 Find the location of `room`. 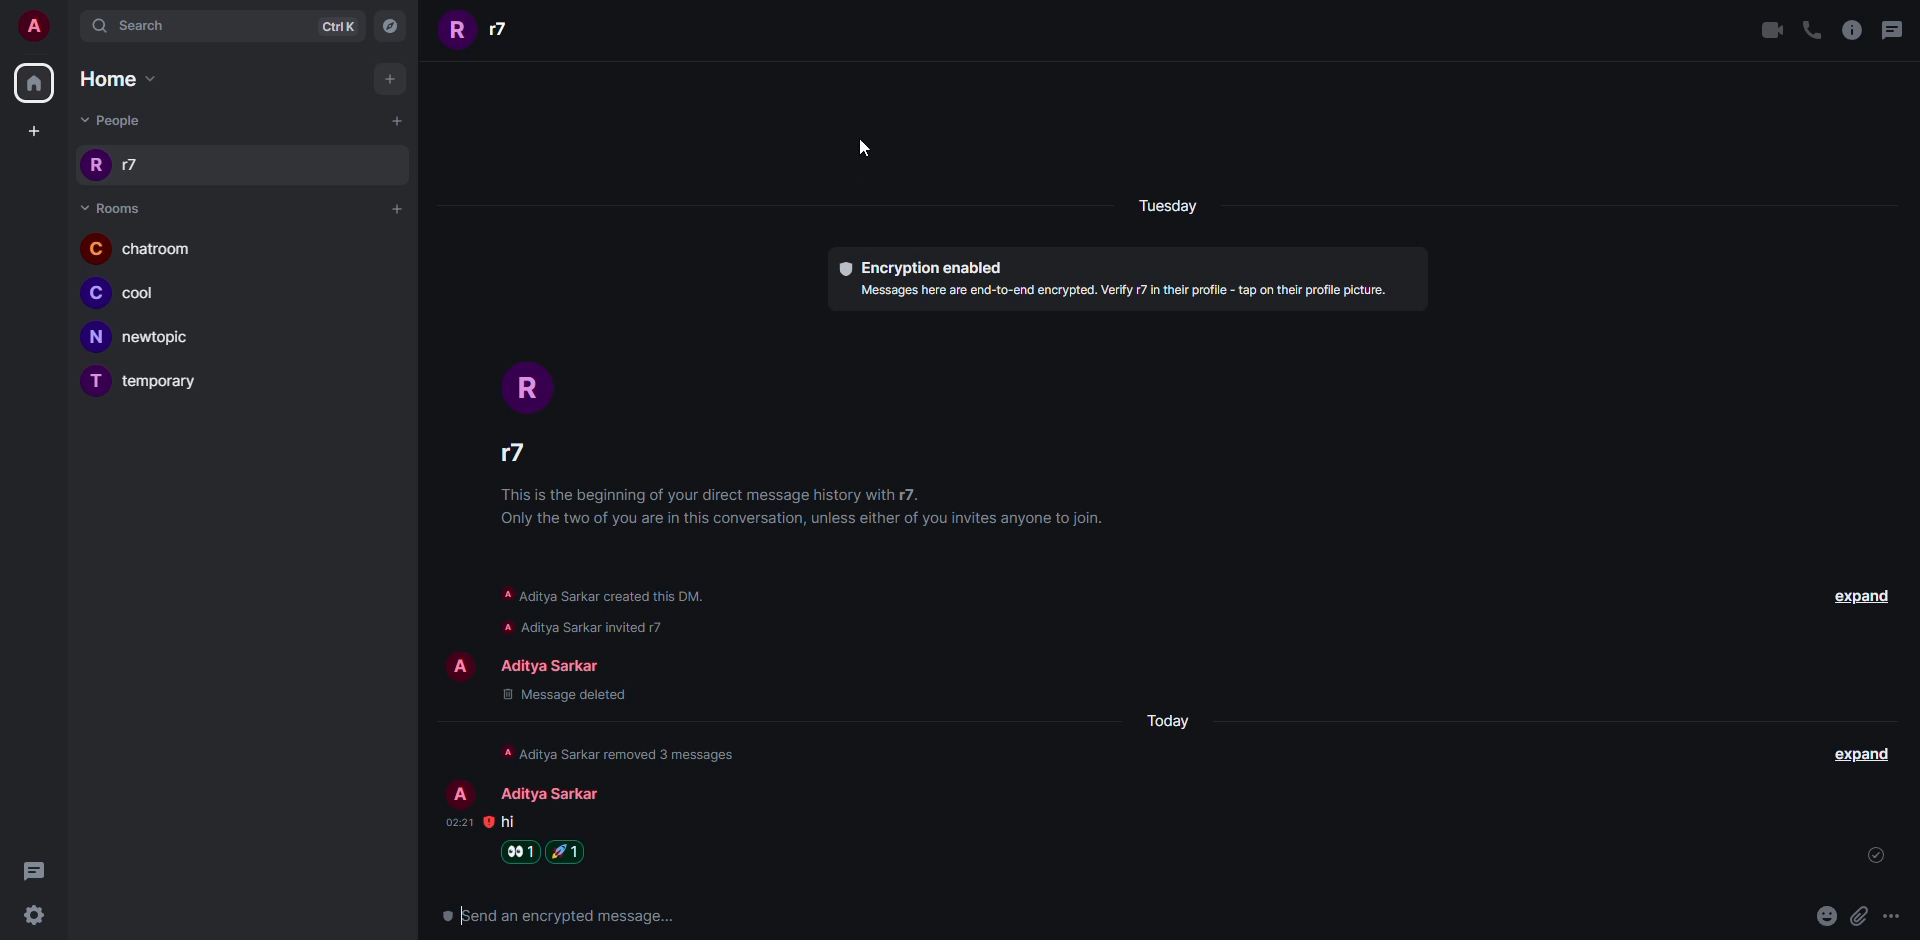

room is located at coordinates (163, 383).